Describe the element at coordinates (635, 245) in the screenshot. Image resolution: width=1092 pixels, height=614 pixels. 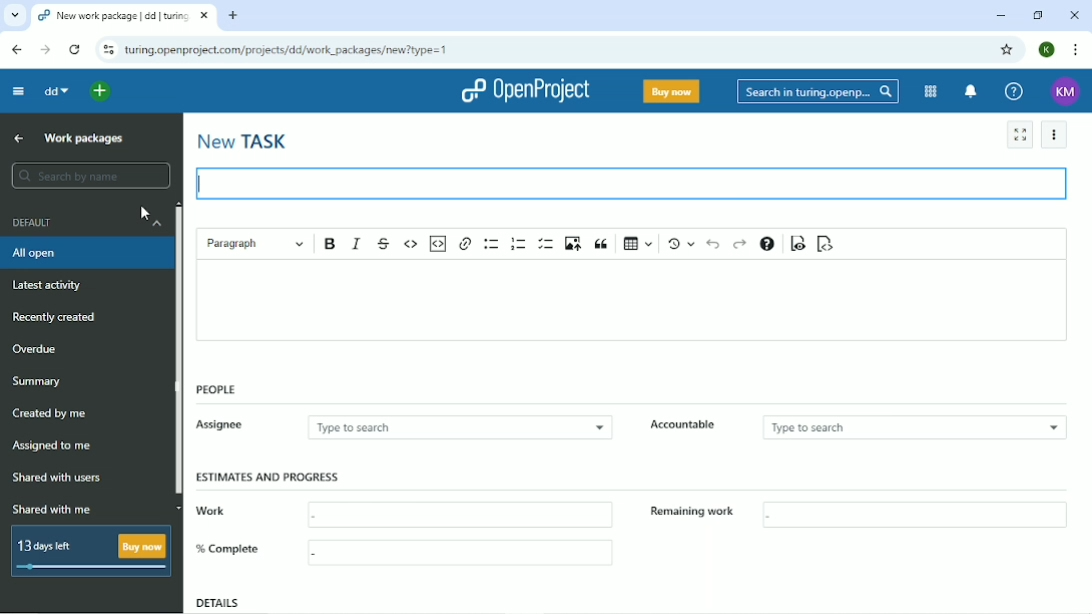
I see `Insert table` at that location.